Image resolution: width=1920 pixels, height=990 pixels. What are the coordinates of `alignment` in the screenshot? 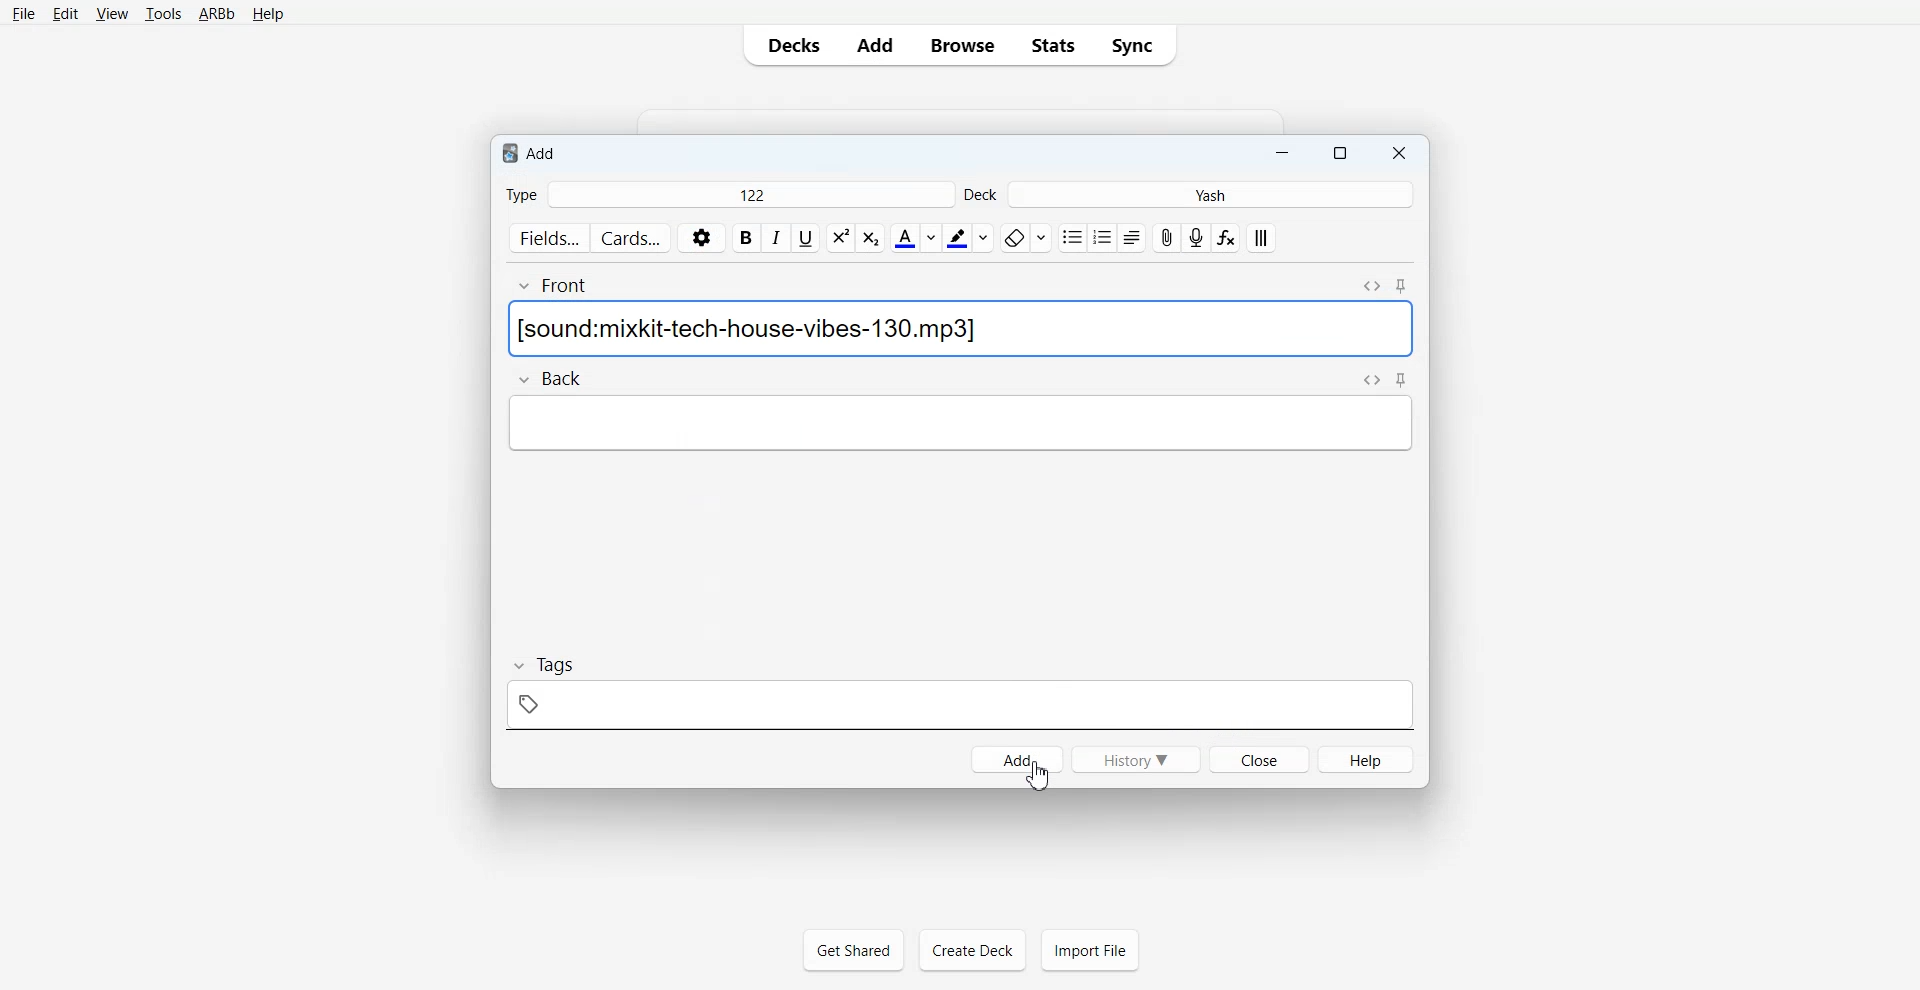 It's located at (1271, 238).